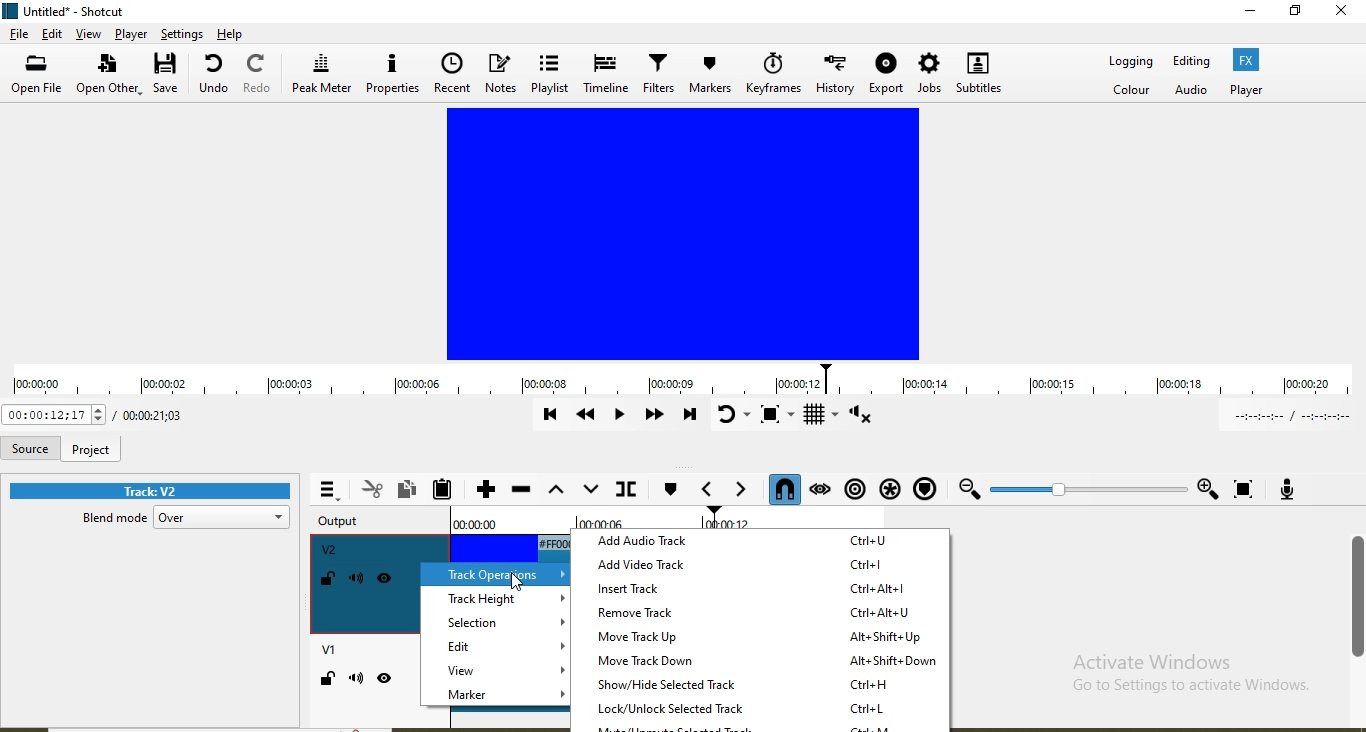 The image size is (1366, 732). I want to click on lock/unlovk selected track, so click(761, 709).